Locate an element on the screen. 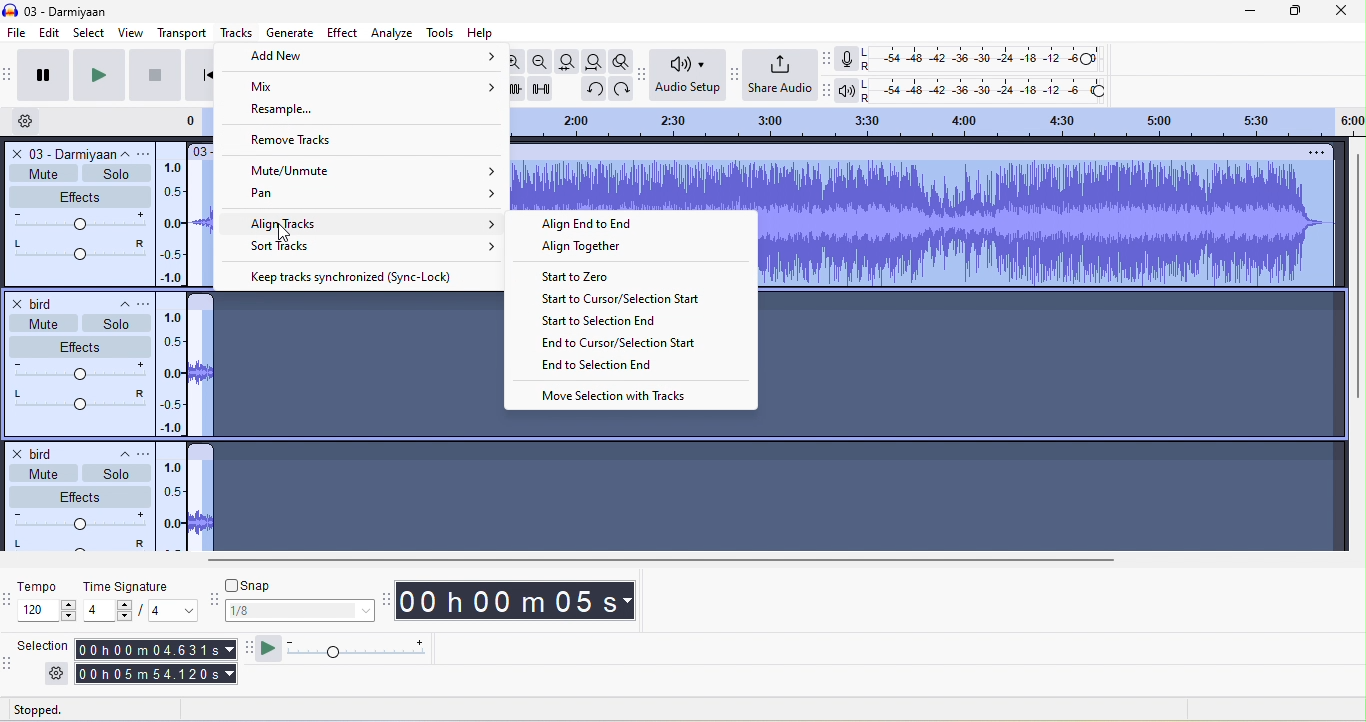 This screenshot has width=1366, height=722. audacity share audio is located at coordinates (735, 75).